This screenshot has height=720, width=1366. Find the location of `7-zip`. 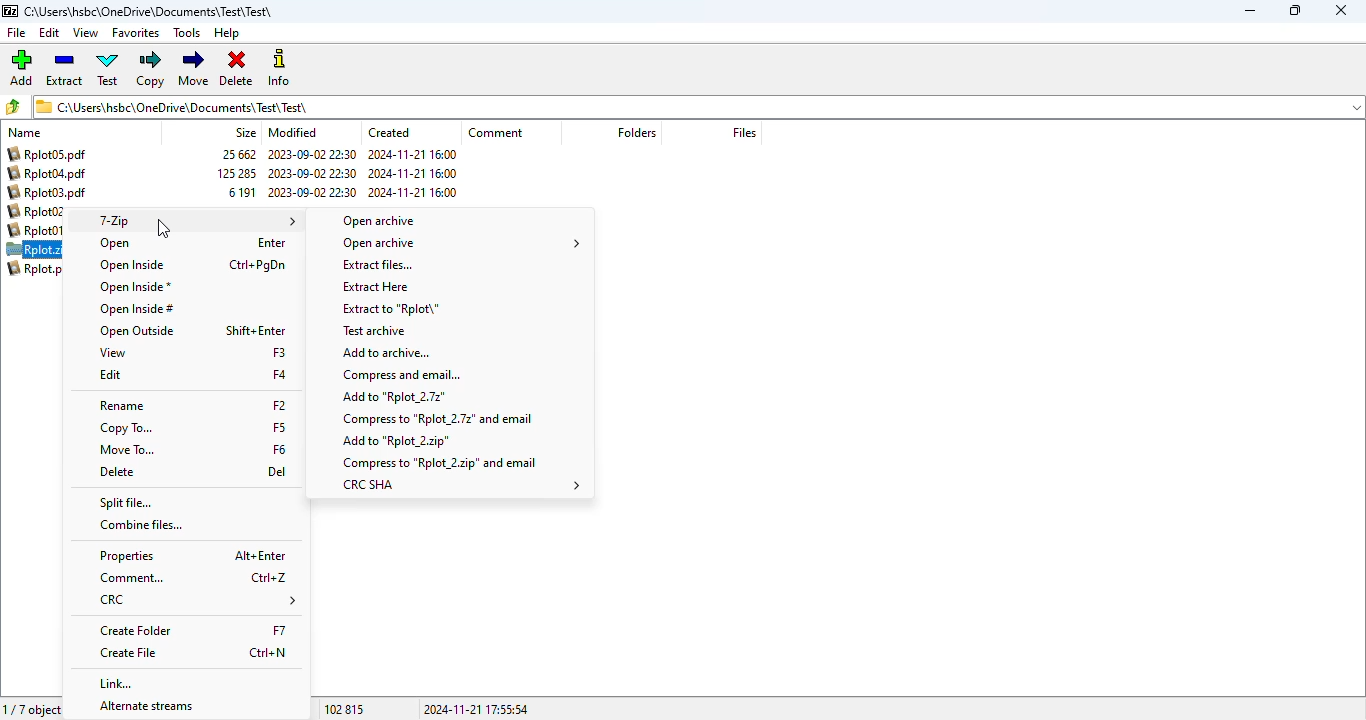

7-zip is located at coordinates (197, 221).